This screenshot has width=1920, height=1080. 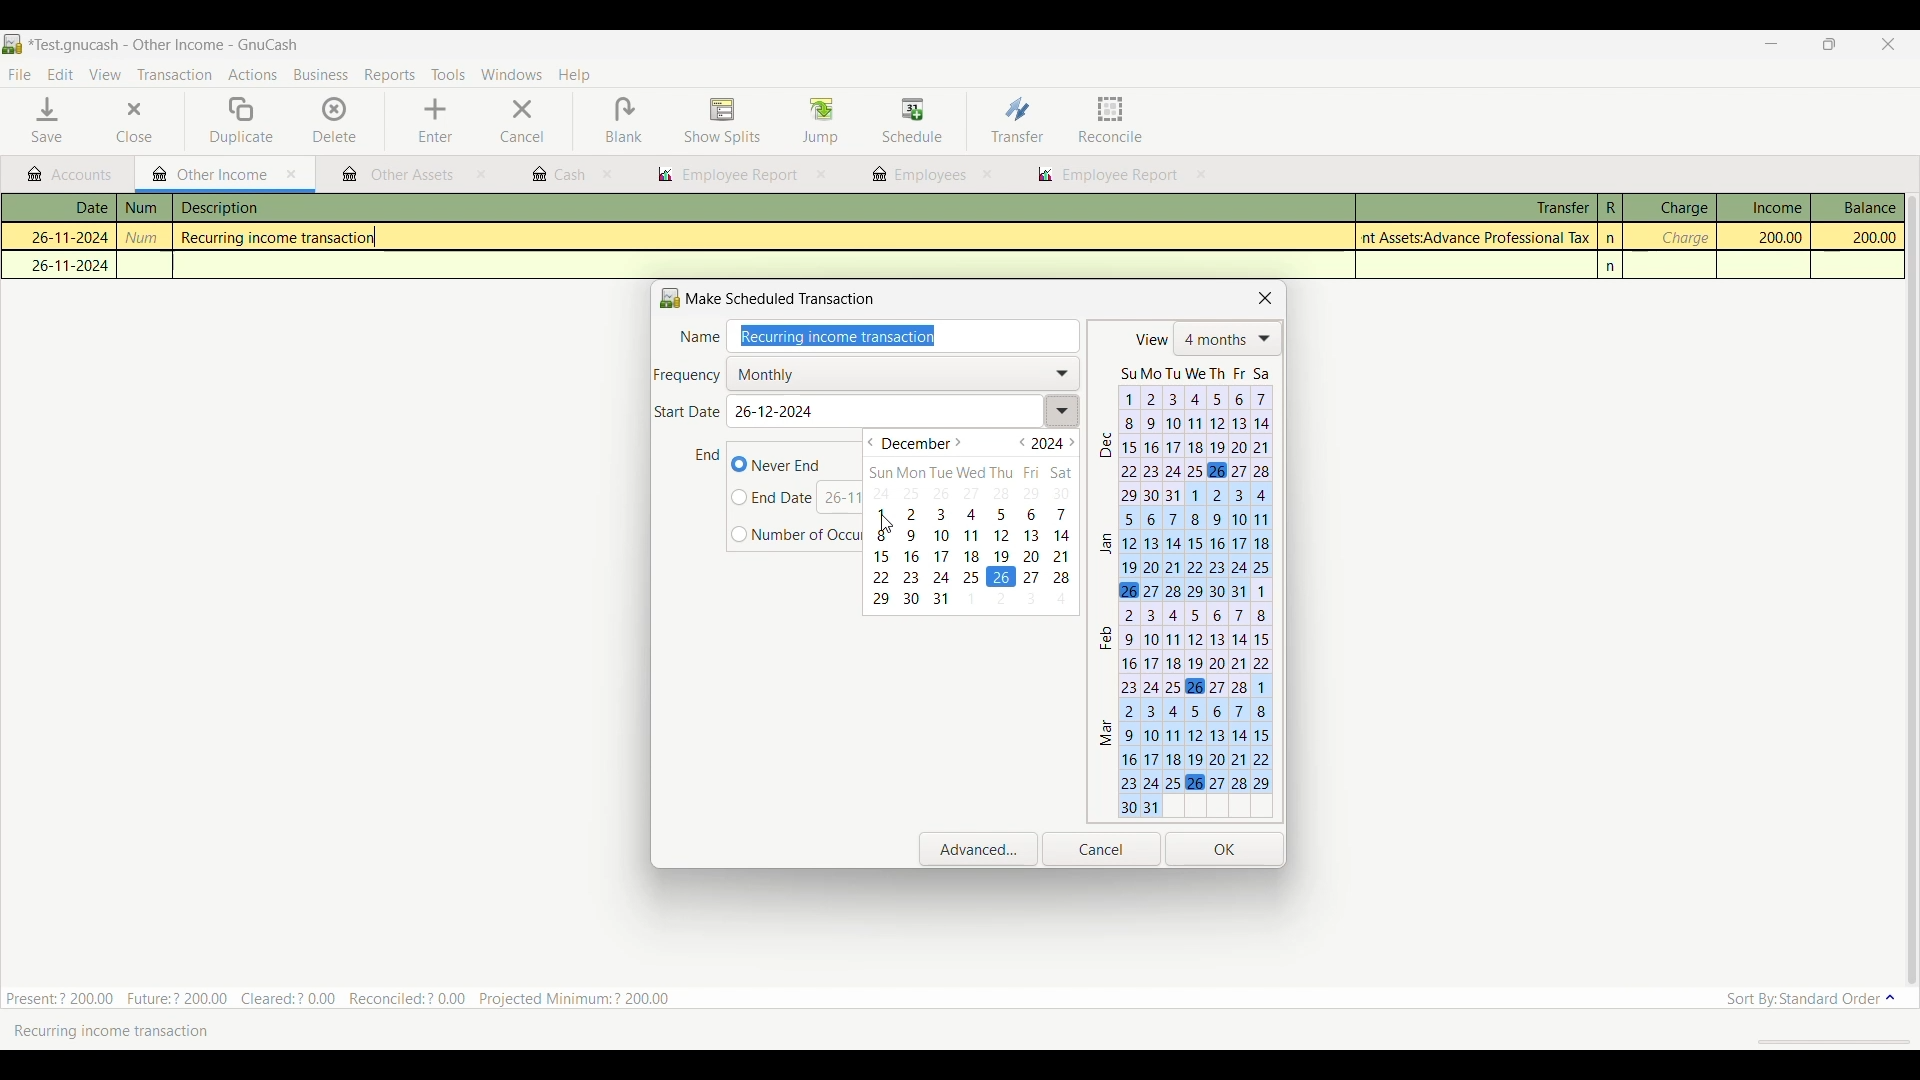 I want to click on R column, so click(x=1609, y=208).